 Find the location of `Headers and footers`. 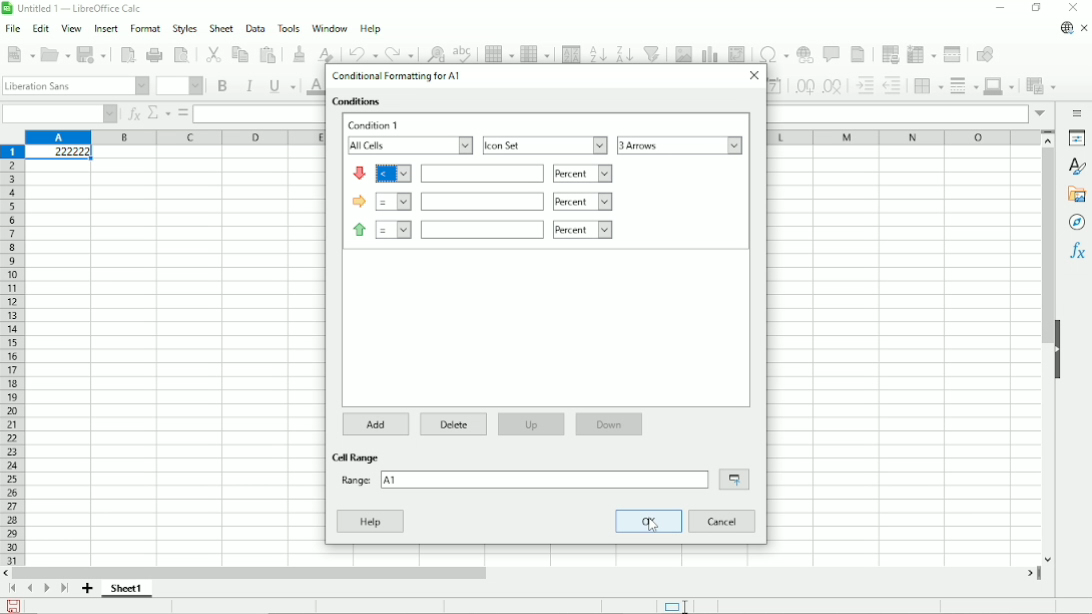

Headers and footers is located at coordinates (859, 54).